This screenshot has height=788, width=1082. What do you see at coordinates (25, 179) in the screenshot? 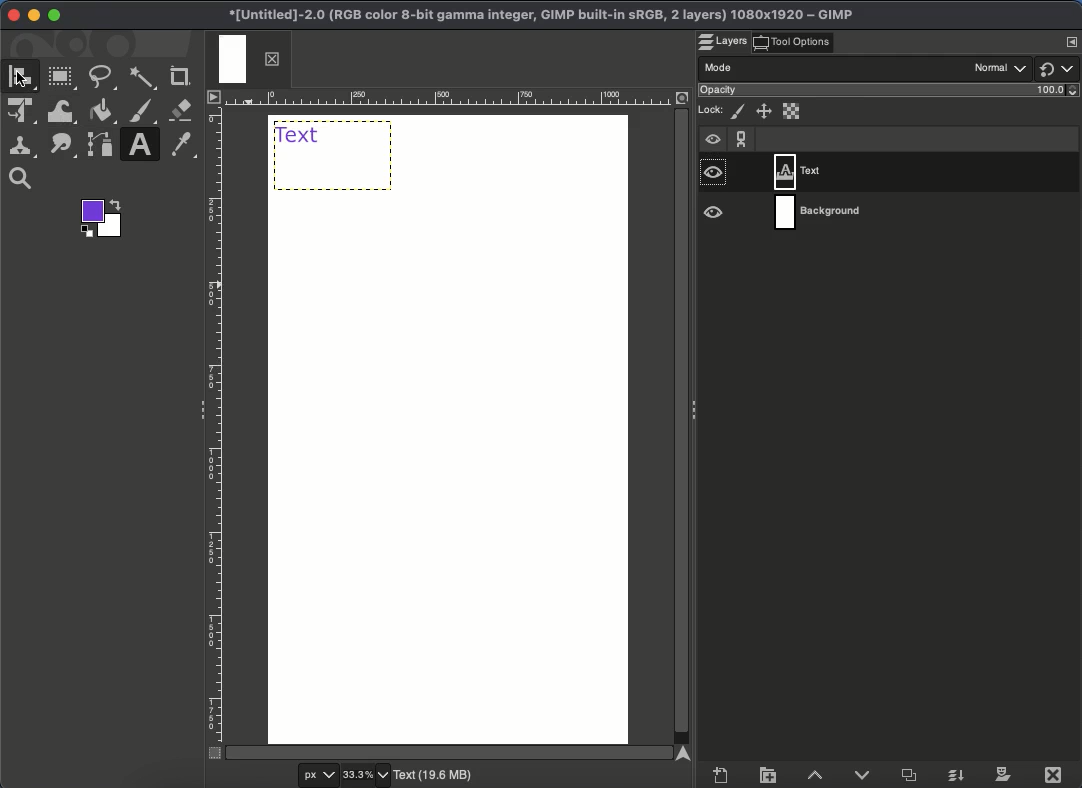
I see `Zoom` at bounding box center [25, 179].